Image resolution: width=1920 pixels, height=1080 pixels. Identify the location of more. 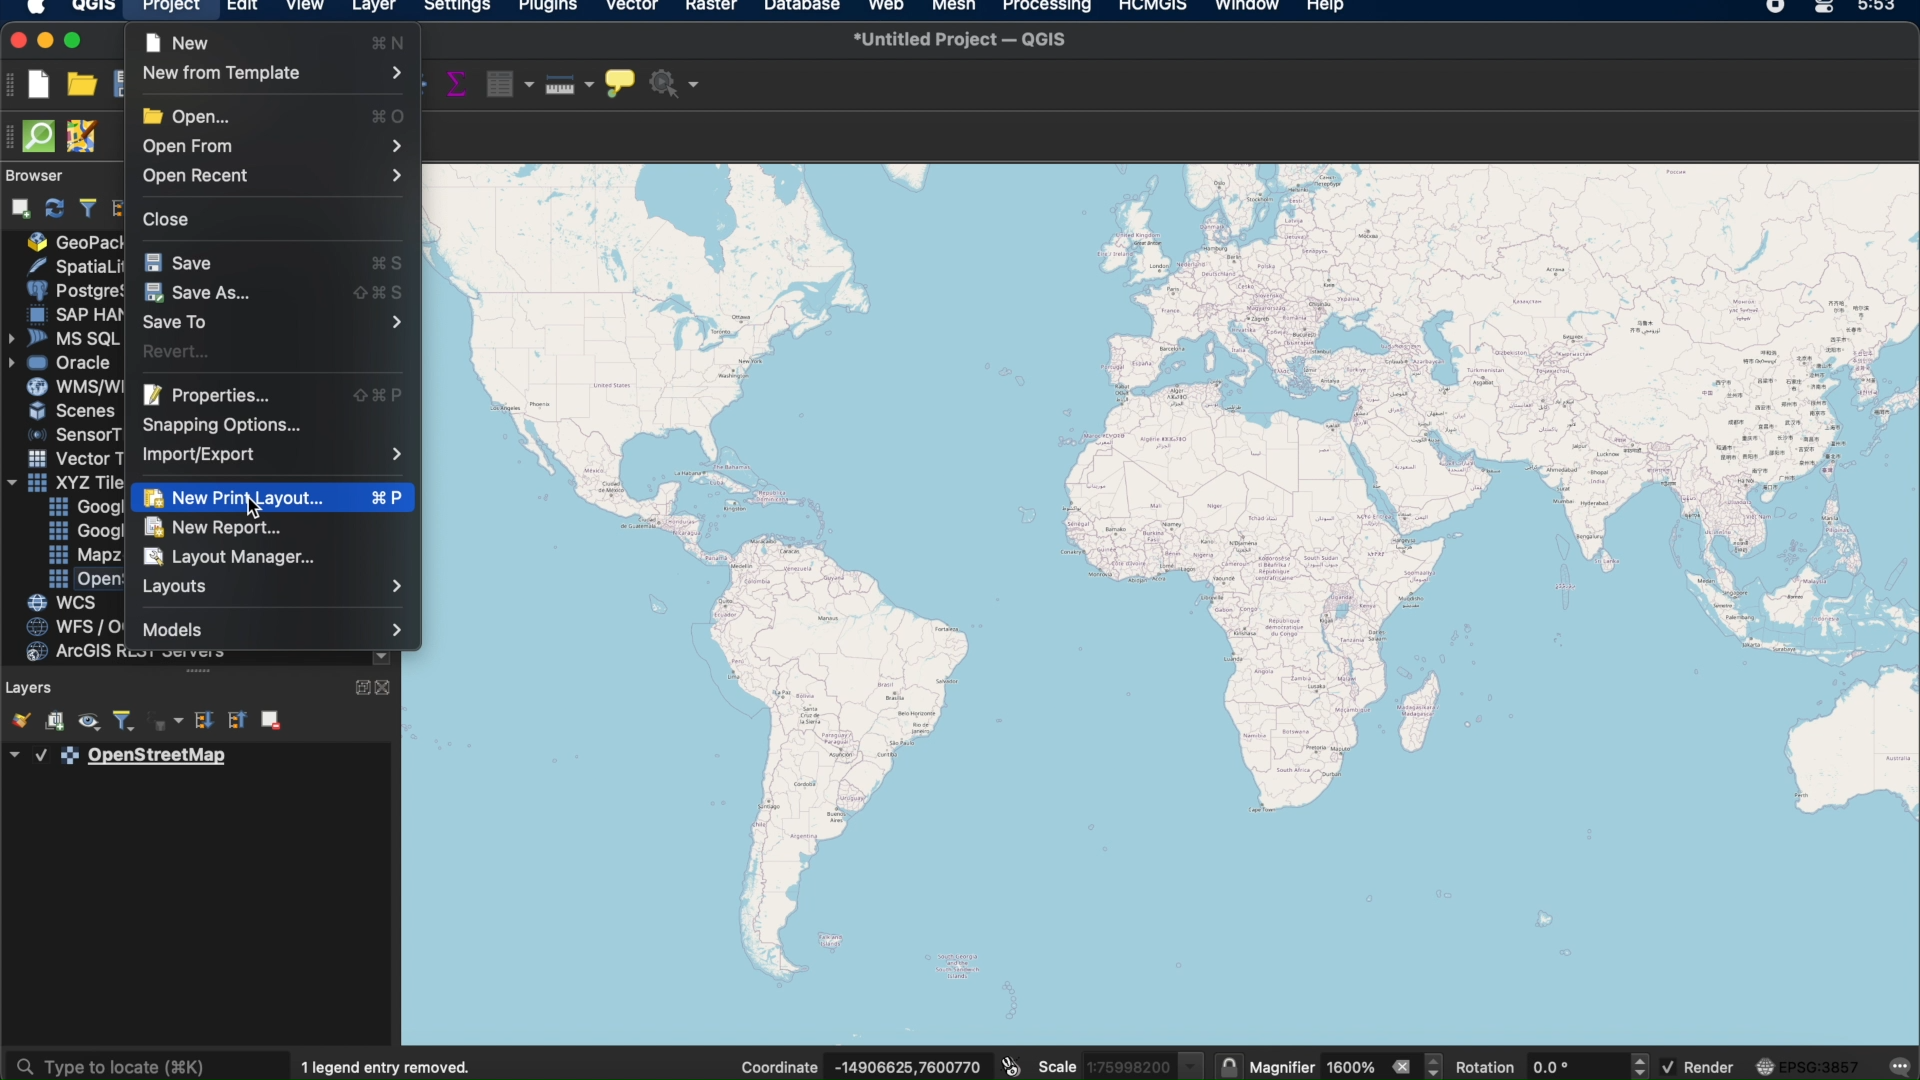
(196, 675).